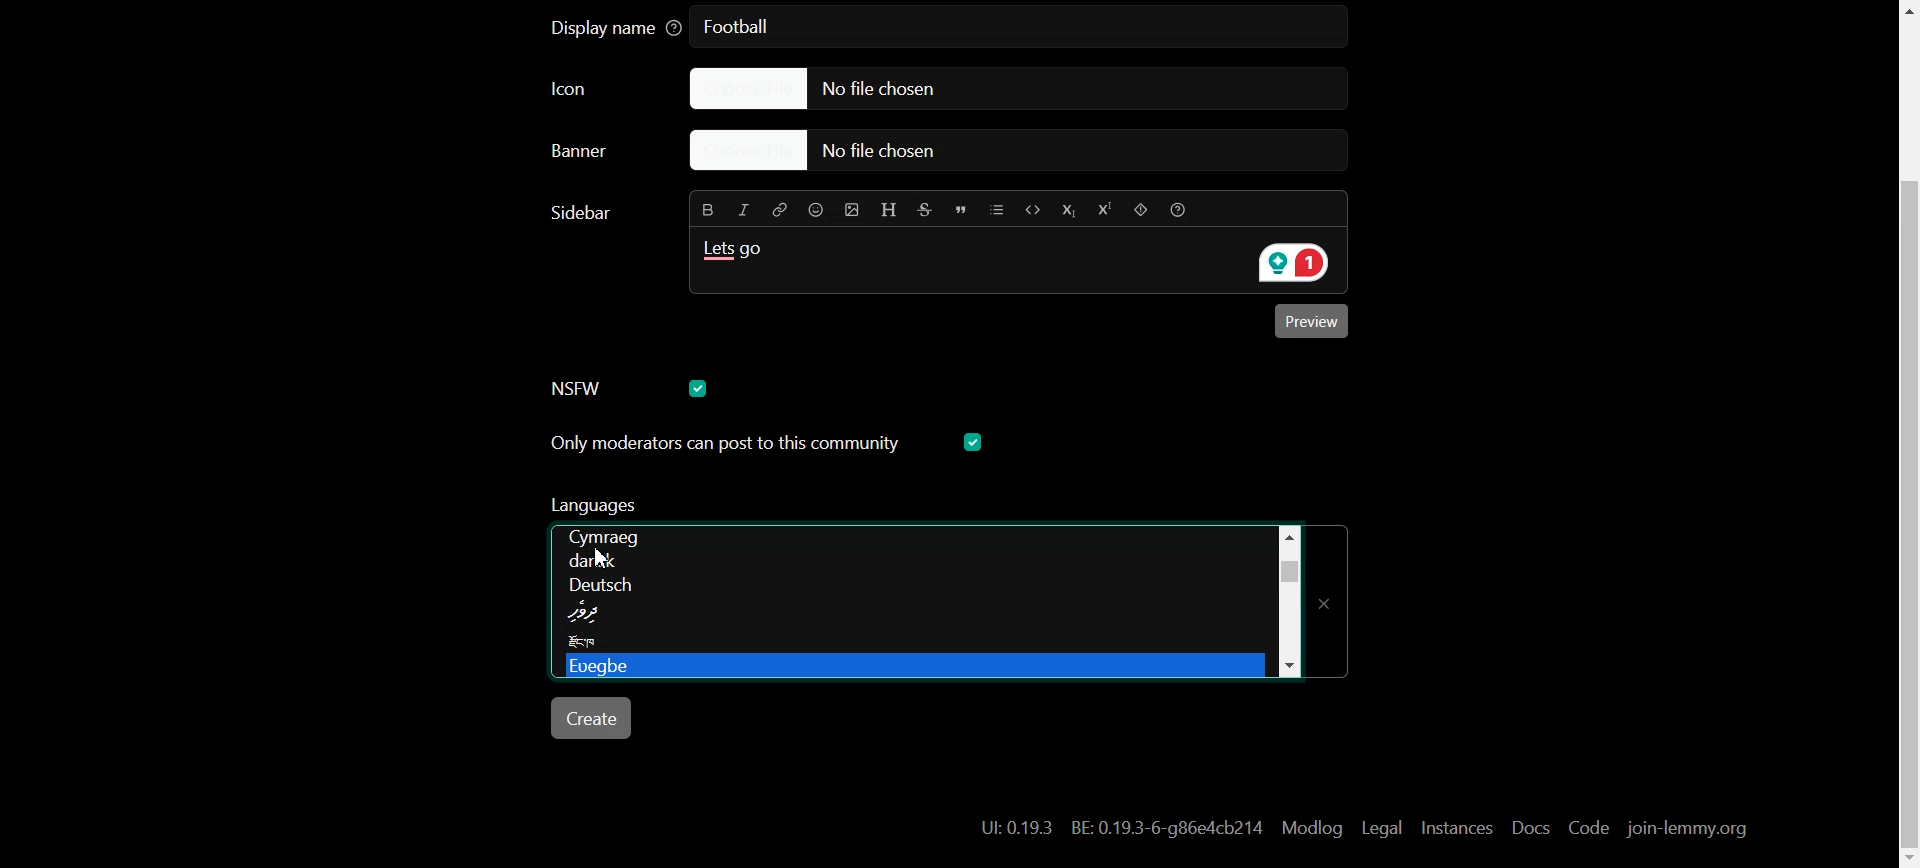 The height and width of the screenshot is (868, 1920). What do you see at coordinates (739, 255) in the screenshot?
I see `Text` at bounding box center [739, 255].